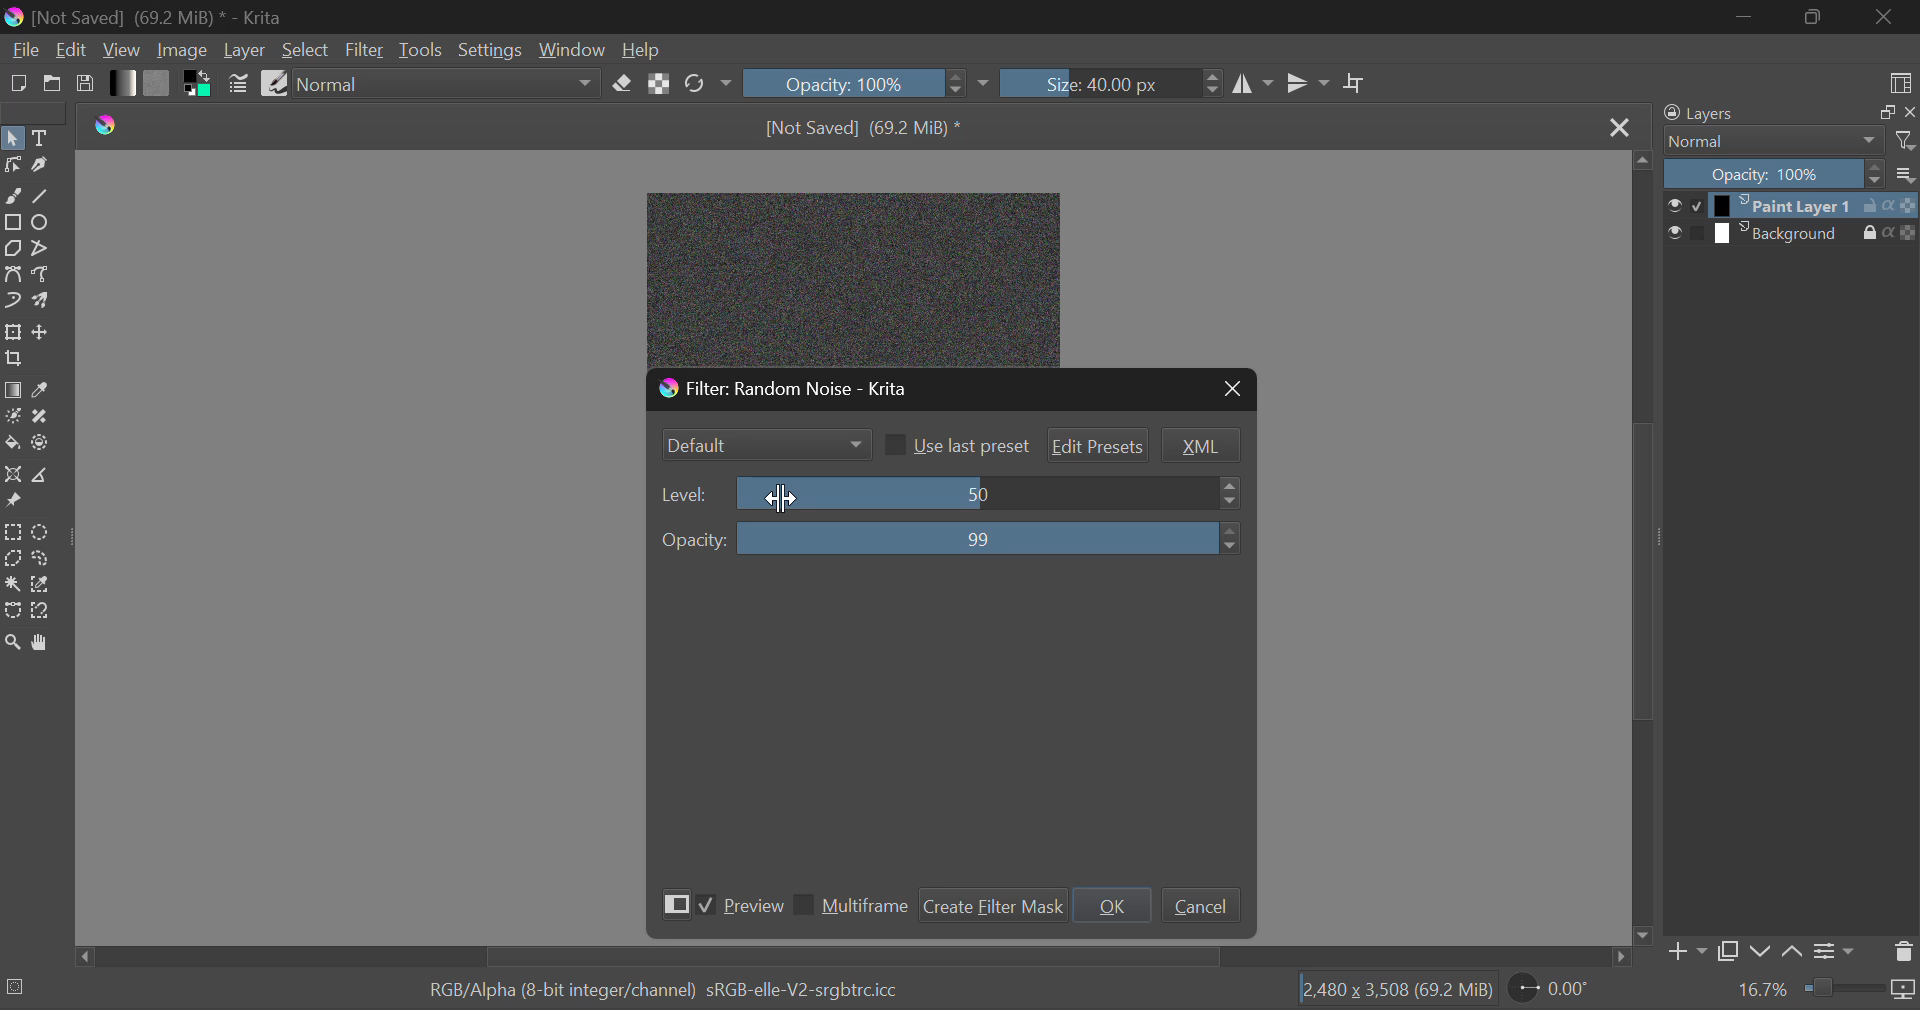 The width and height of the screenshot is (1920, 1010). What do you see at coordinates (14, 642) in the screenshot?
I see `Zoom` at bounding box center [14, 642].